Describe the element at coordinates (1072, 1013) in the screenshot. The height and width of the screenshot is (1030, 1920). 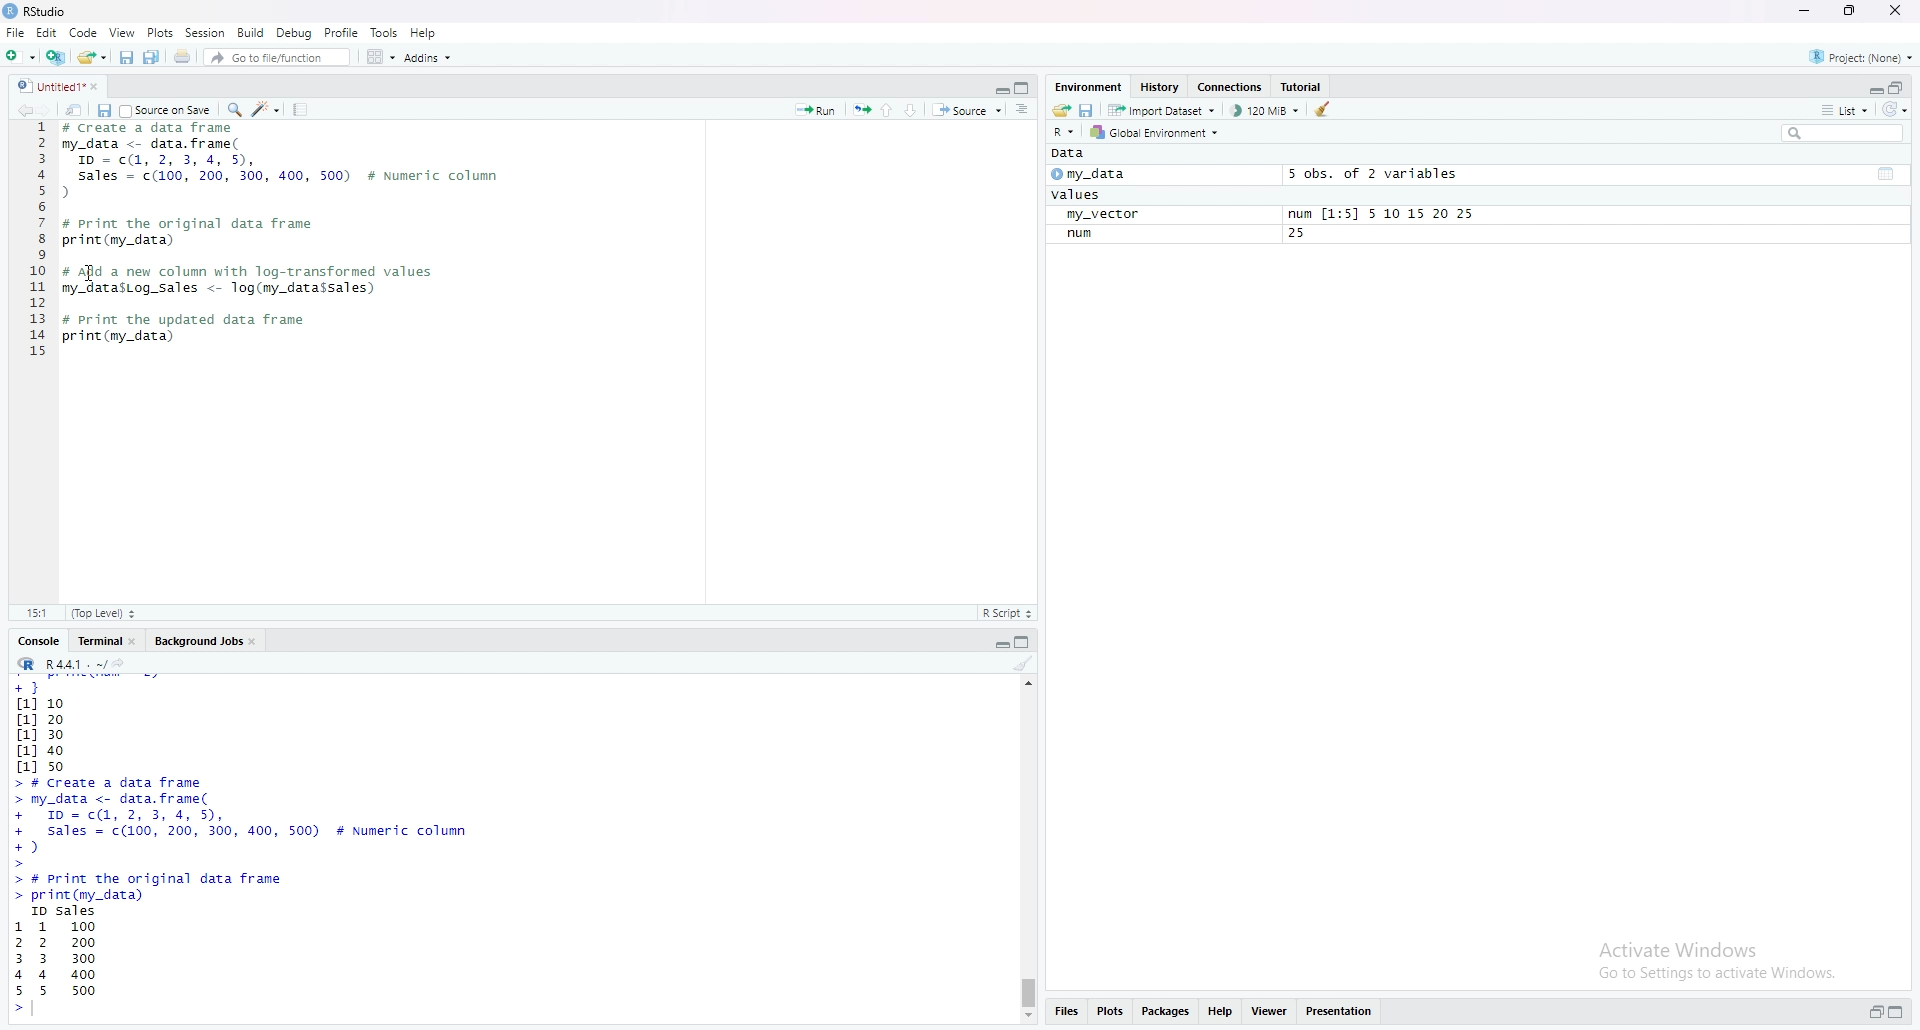
I see `files` at that location.